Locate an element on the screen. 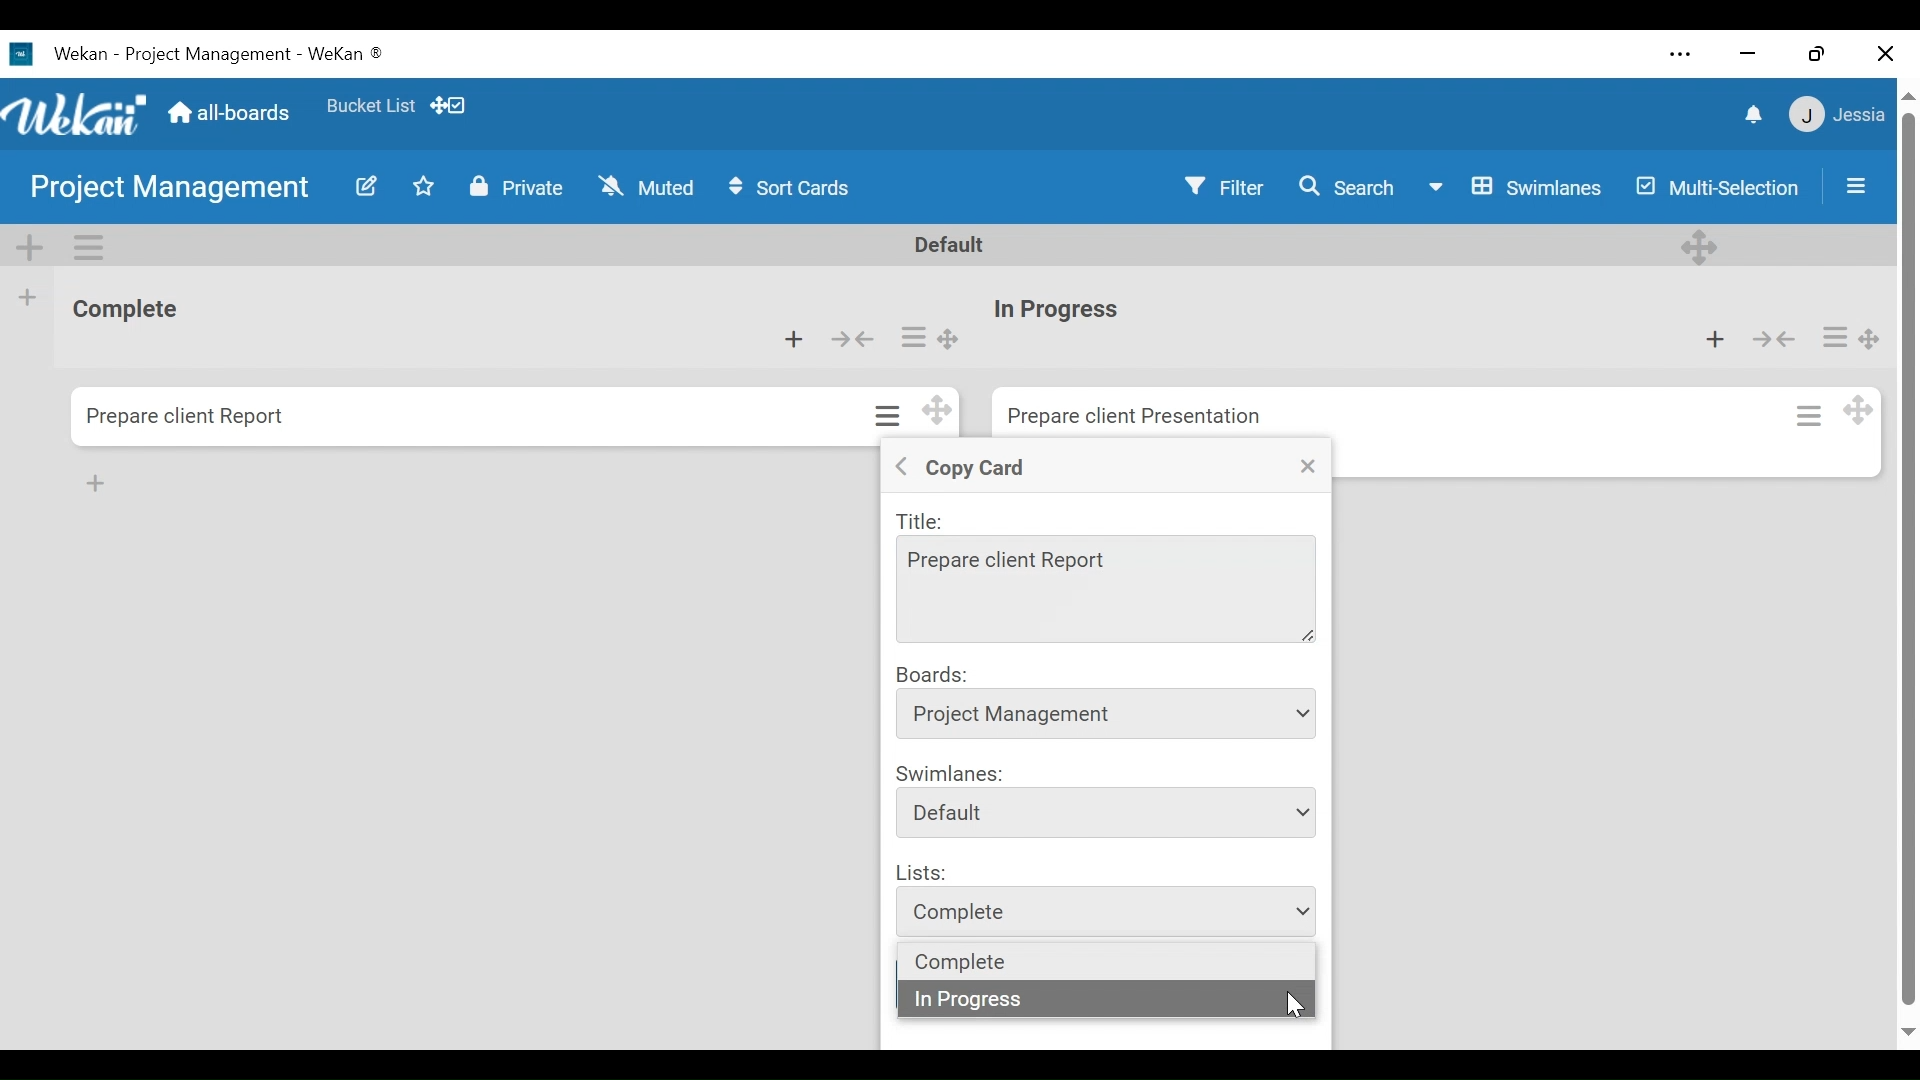 Image resolution: width=1920 pixels, height=1080 pixels. Cursor is located at coordinates (1300, 1004).